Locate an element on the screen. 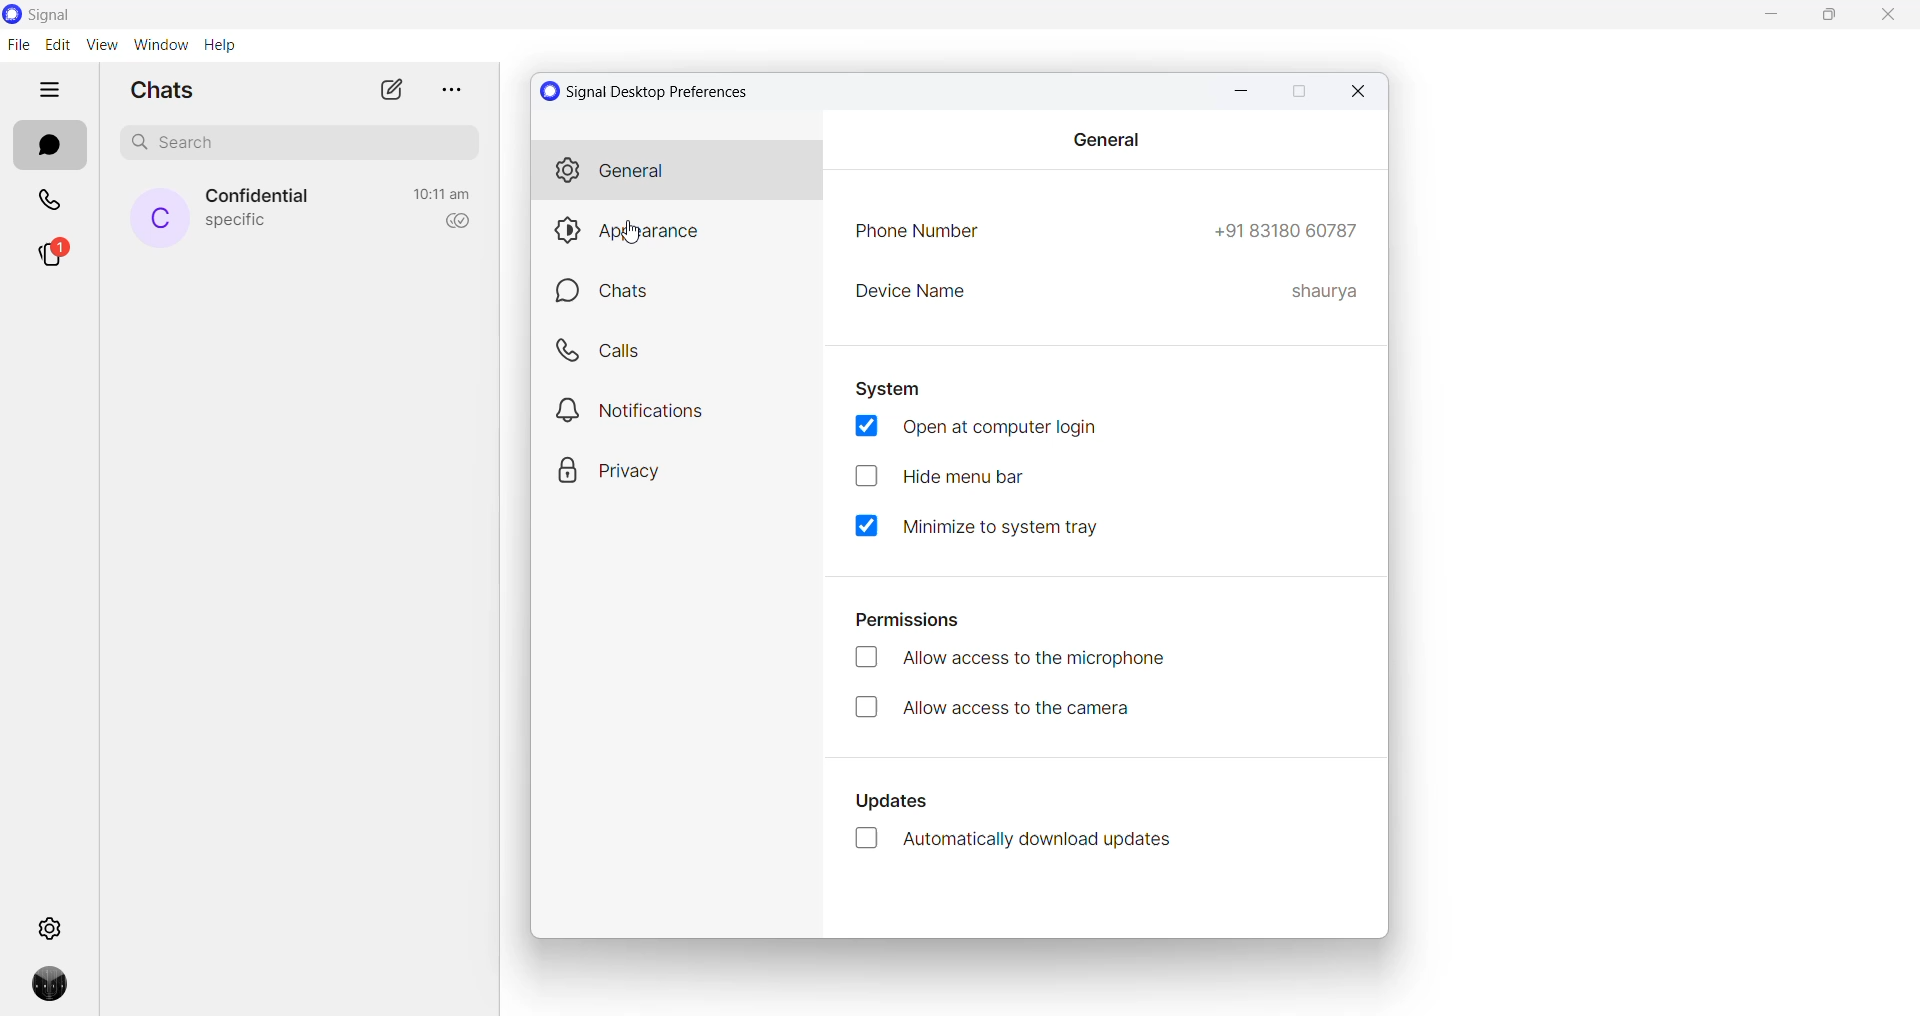 The height and width of the screenshot is (1016, 1920). search chat is located at coordinates (307, 147).